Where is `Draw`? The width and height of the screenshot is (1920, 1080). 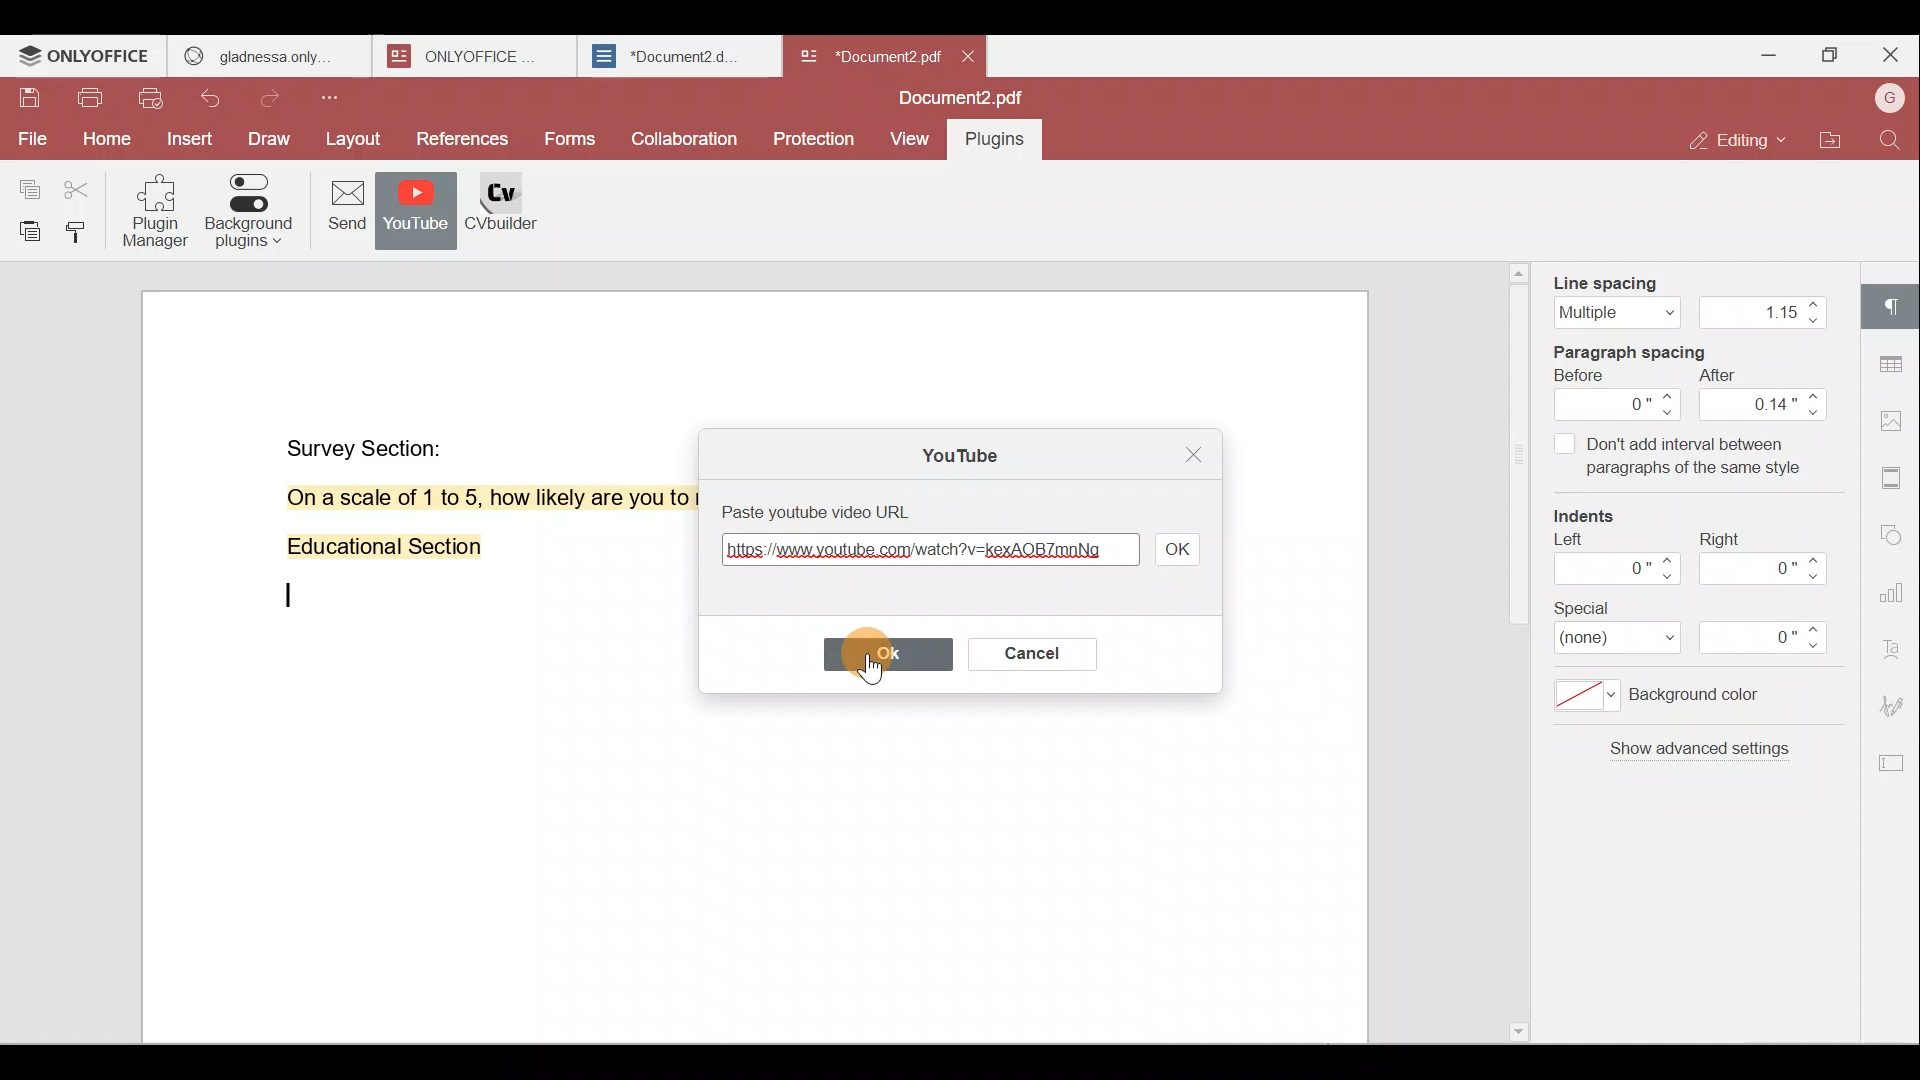 Draw is located at coordinates (271, 141).